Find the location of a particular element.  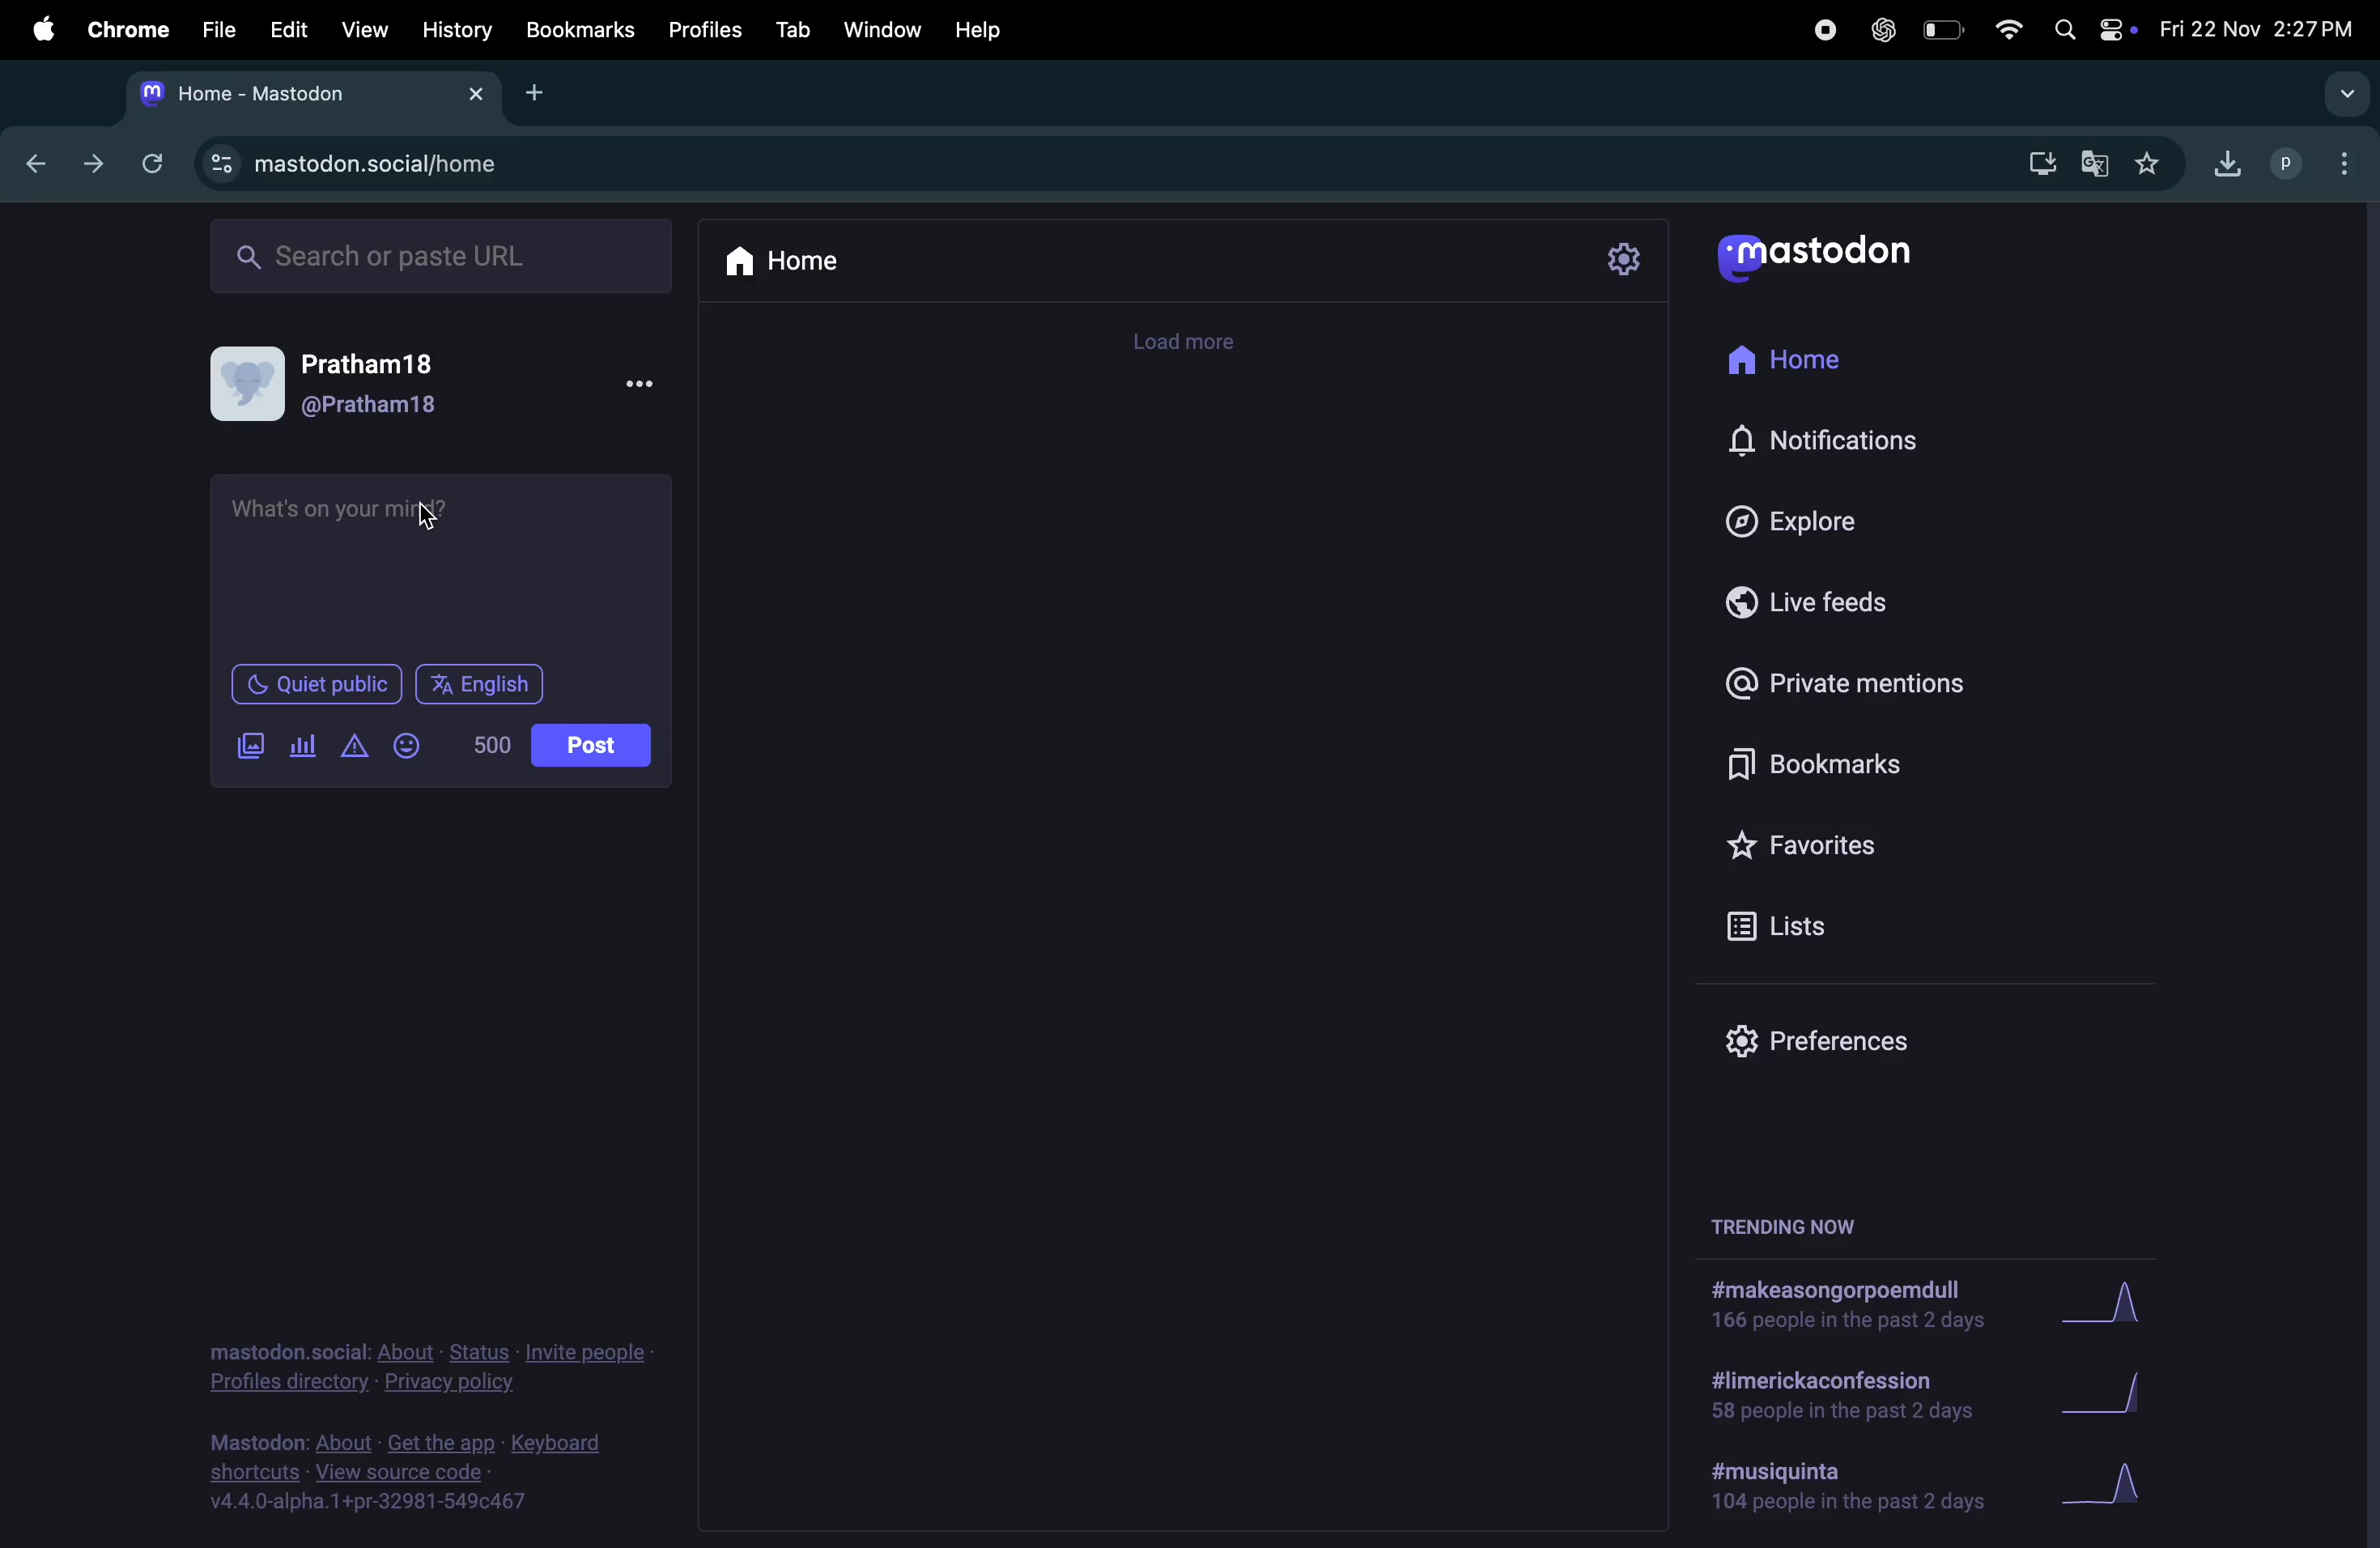

search ba is located at coordinates (439, 255).